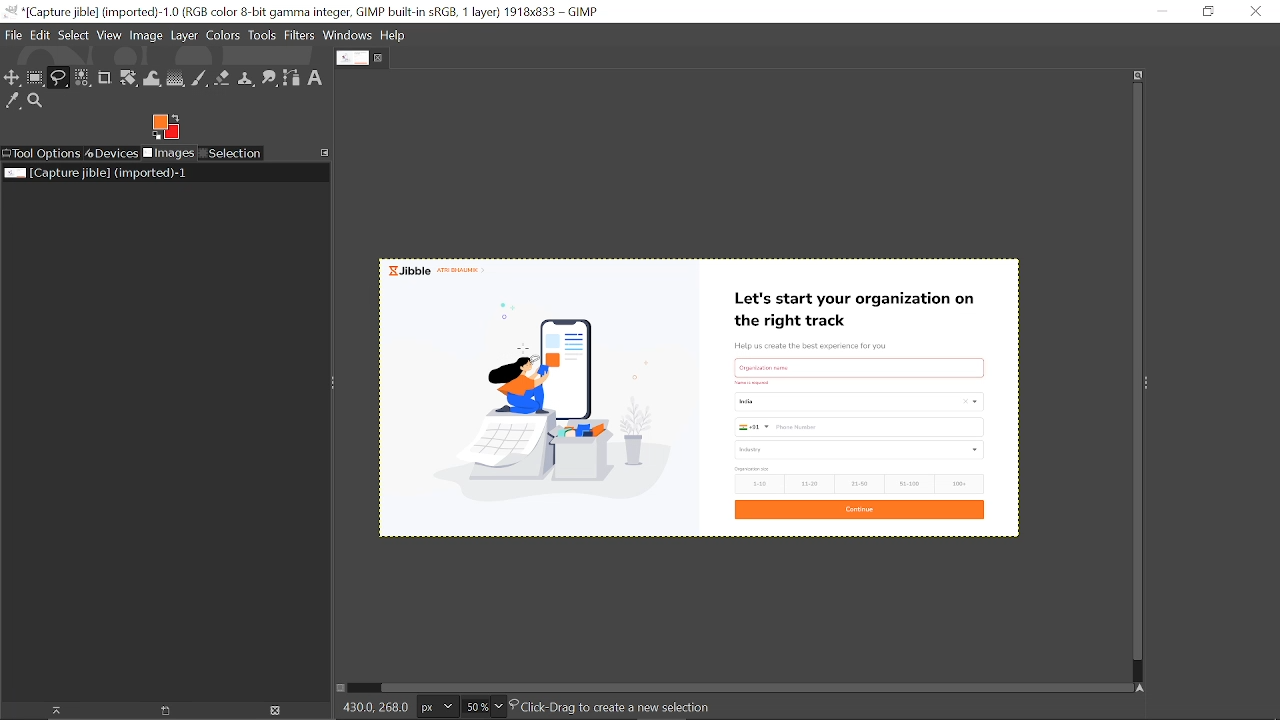  I want to click on Devices, so click(112, 152).